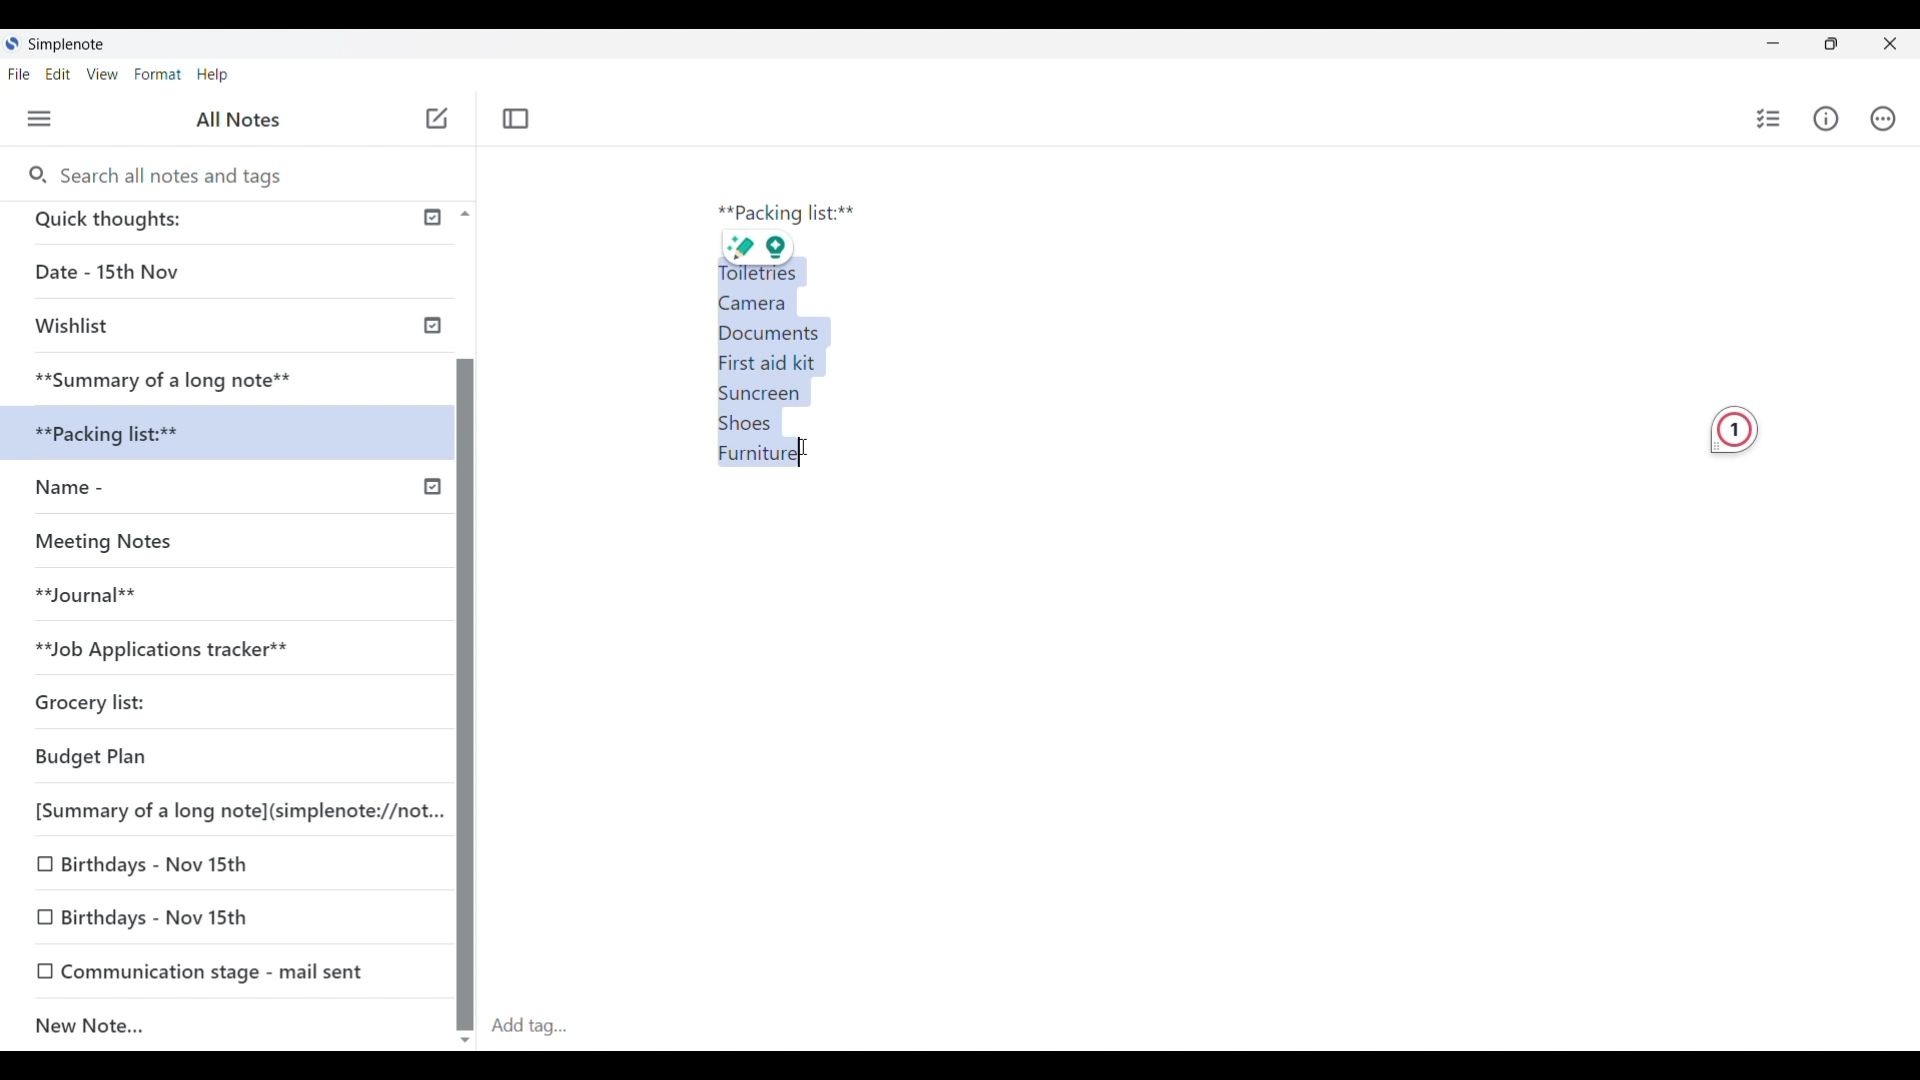  Describe the element at coordinates (1826, 119) in the screenshot. I see `Info` at that location.